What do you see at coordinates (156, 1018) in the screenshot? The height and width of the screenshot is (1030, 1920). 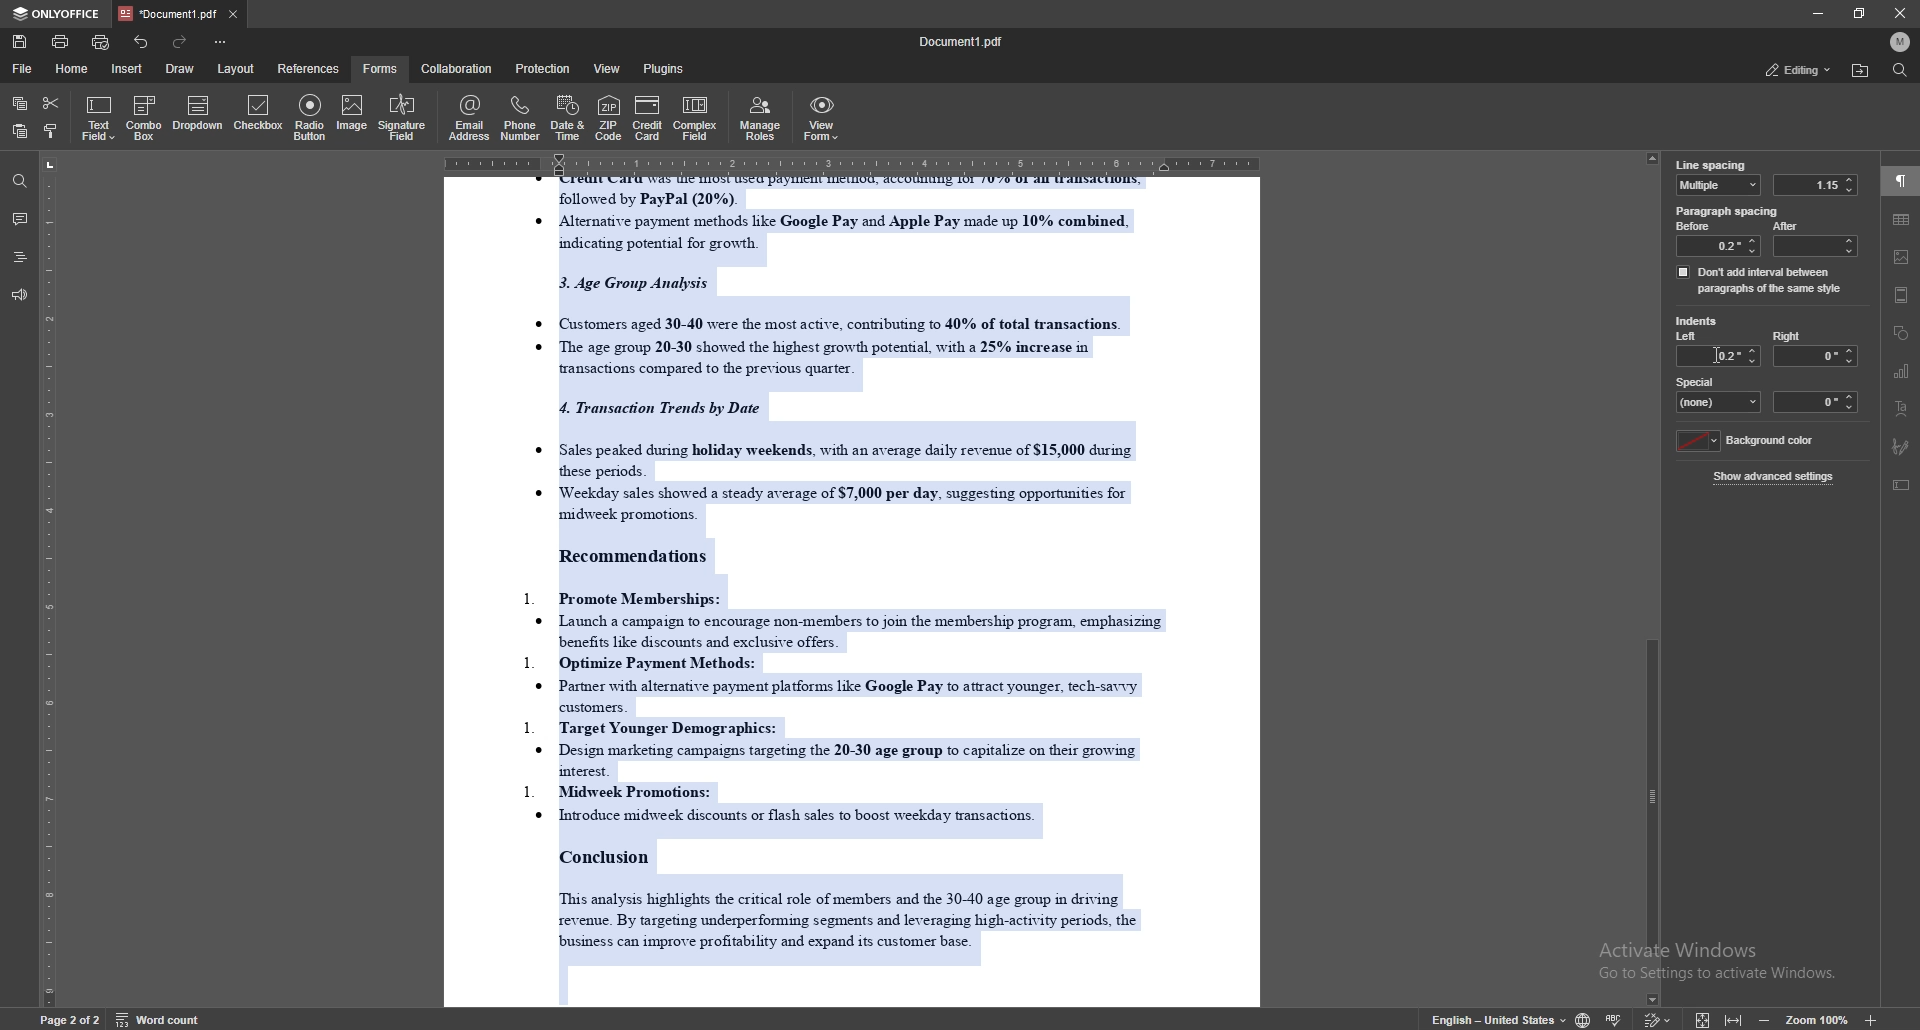 I see `word count` at bounding box center [156, 1018].